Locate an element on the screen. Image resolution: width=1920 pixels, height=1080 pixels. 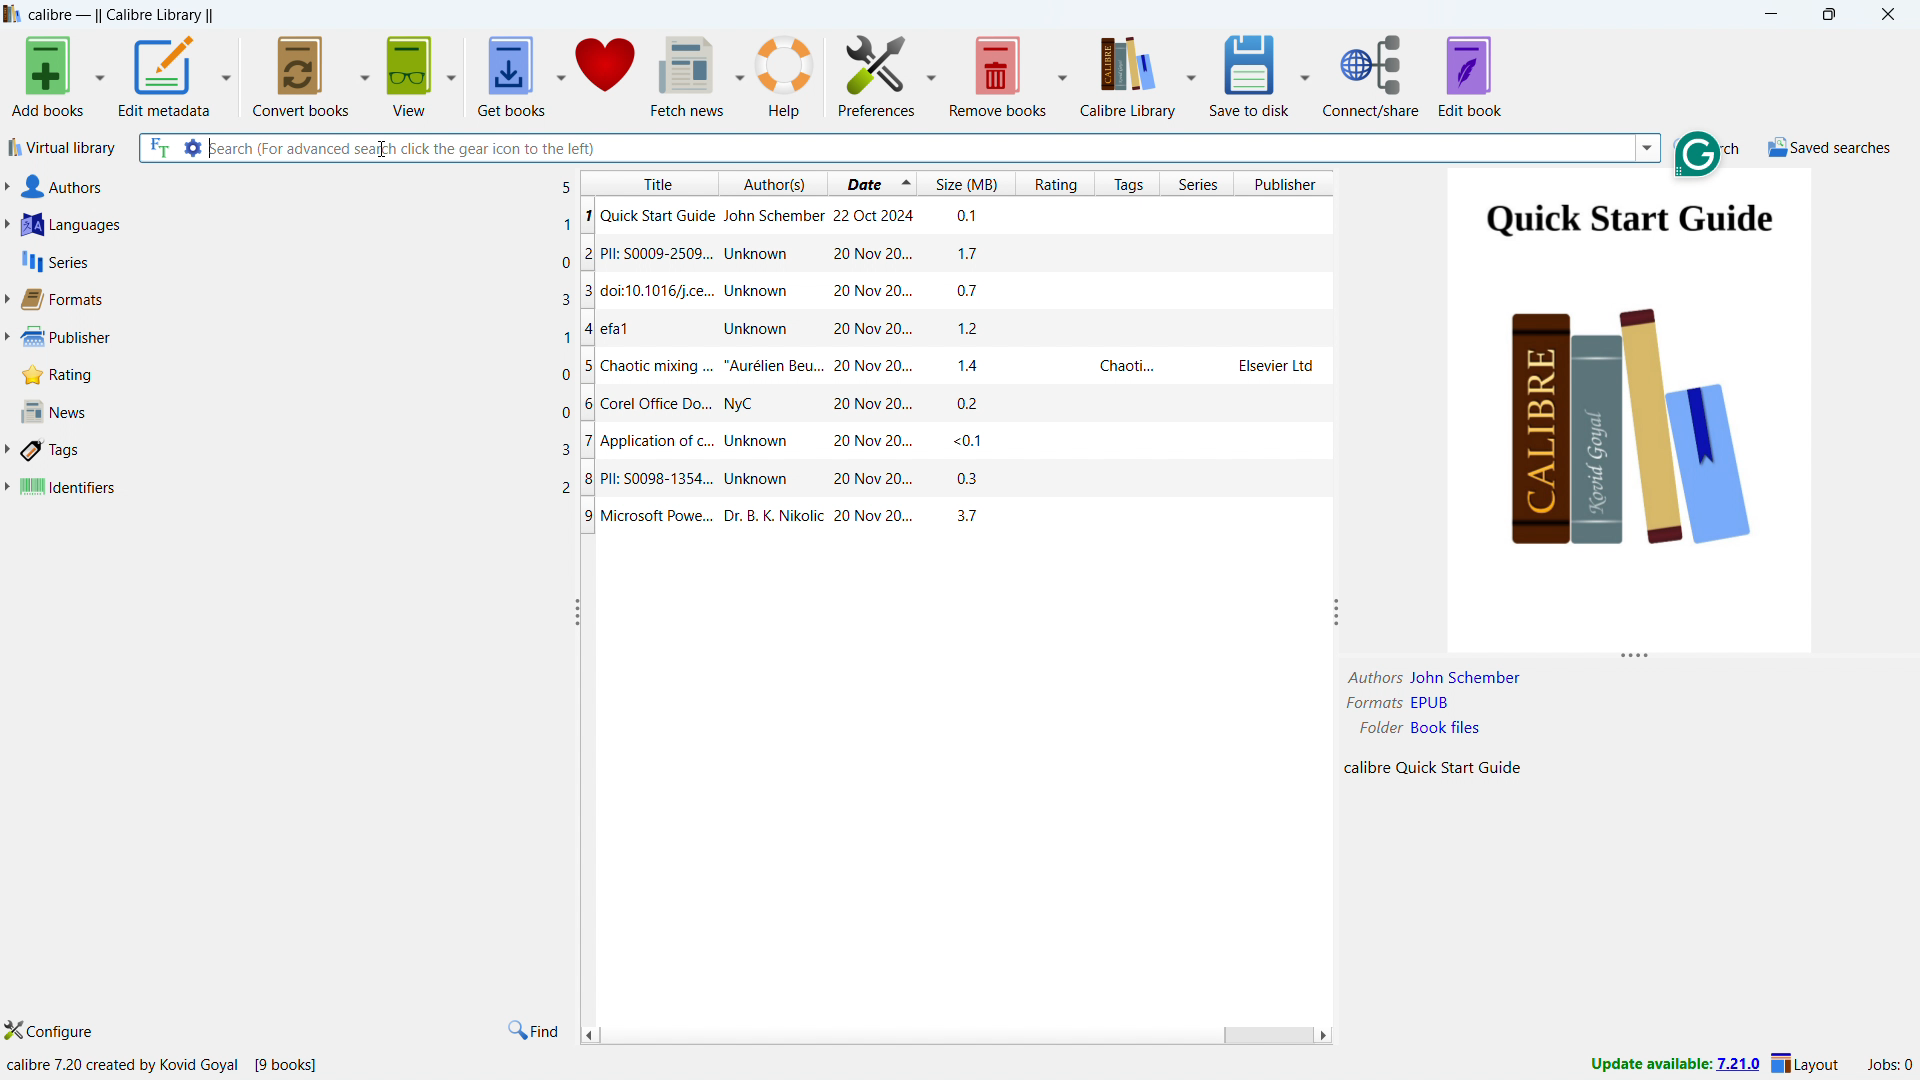
help is located at coordinates (786, 75).